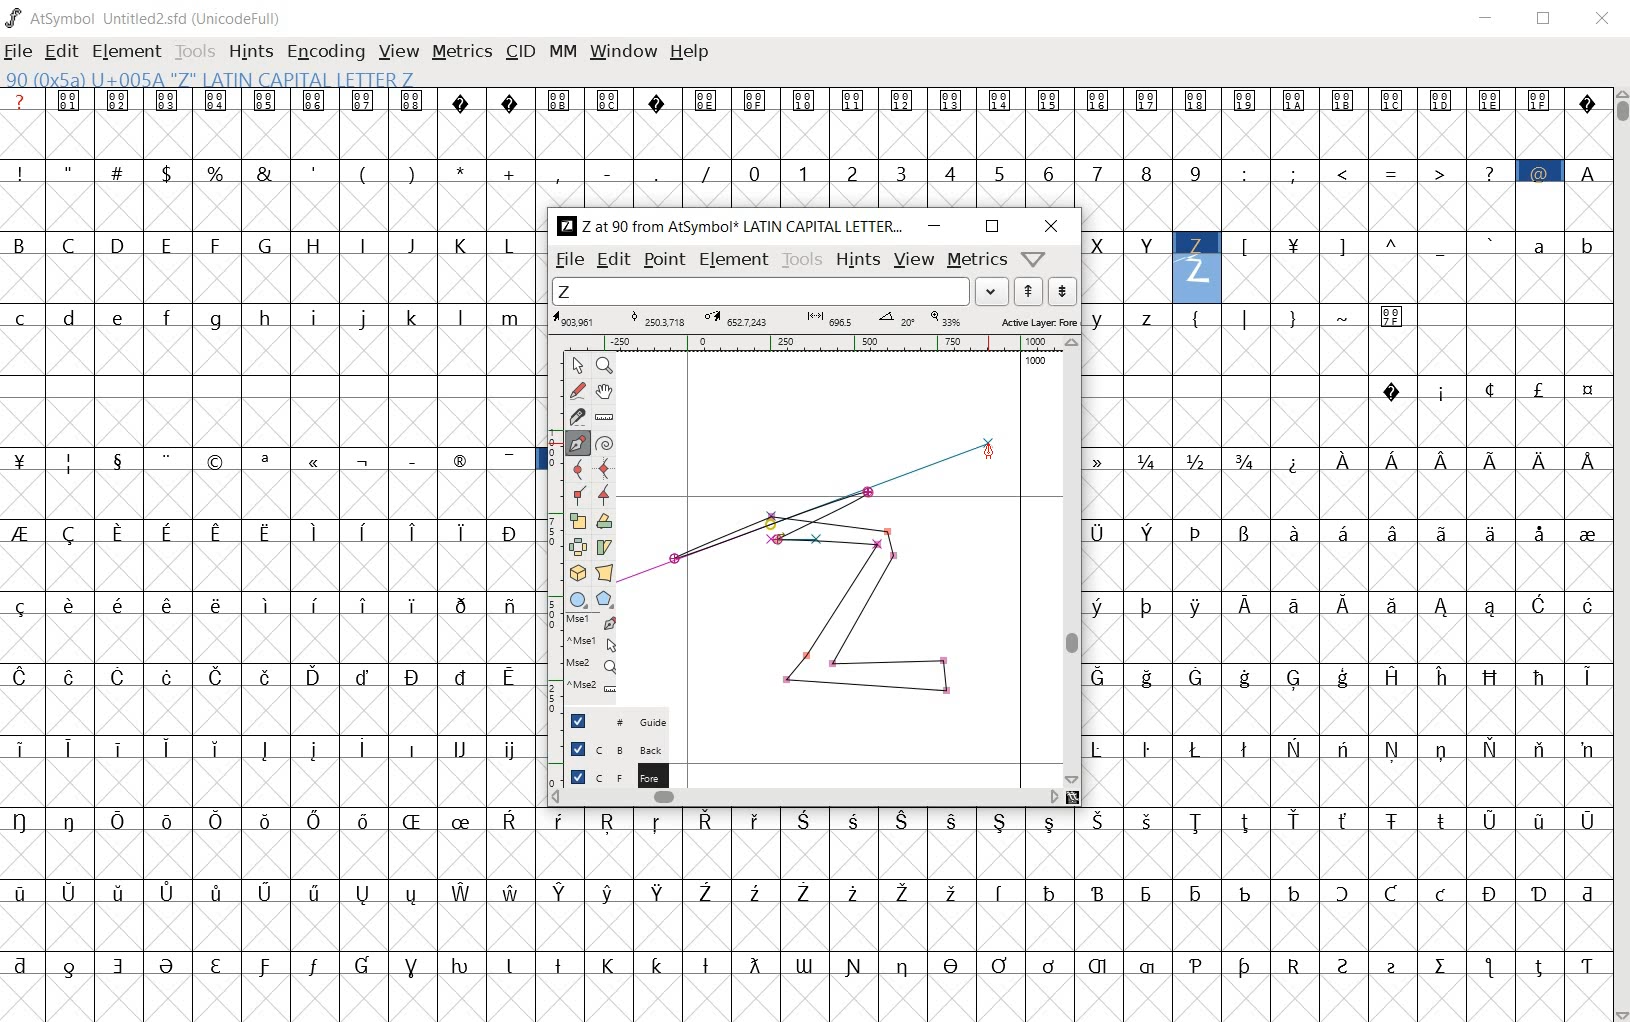  Describe the element at coordinates (251, 53) in the screenshot. I see `hints` at that location.